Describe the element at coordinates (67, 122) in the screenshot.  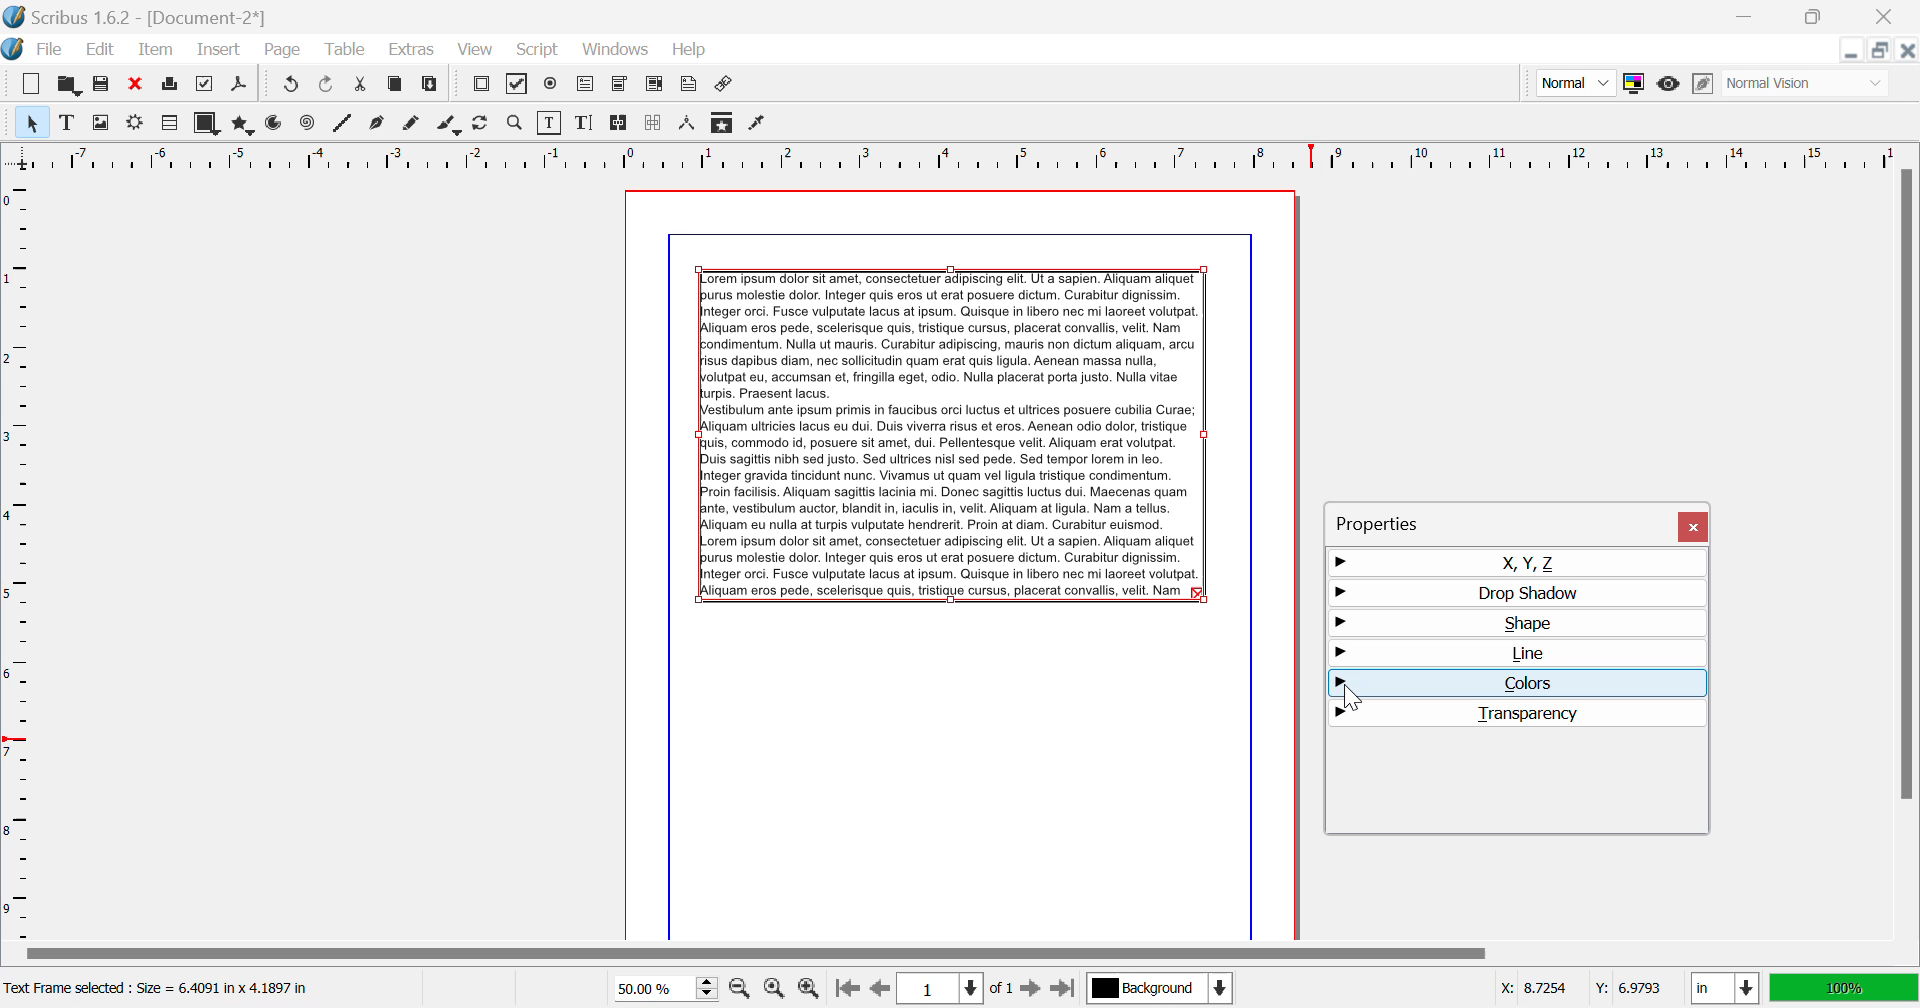
I see `Text Frame` at that location.